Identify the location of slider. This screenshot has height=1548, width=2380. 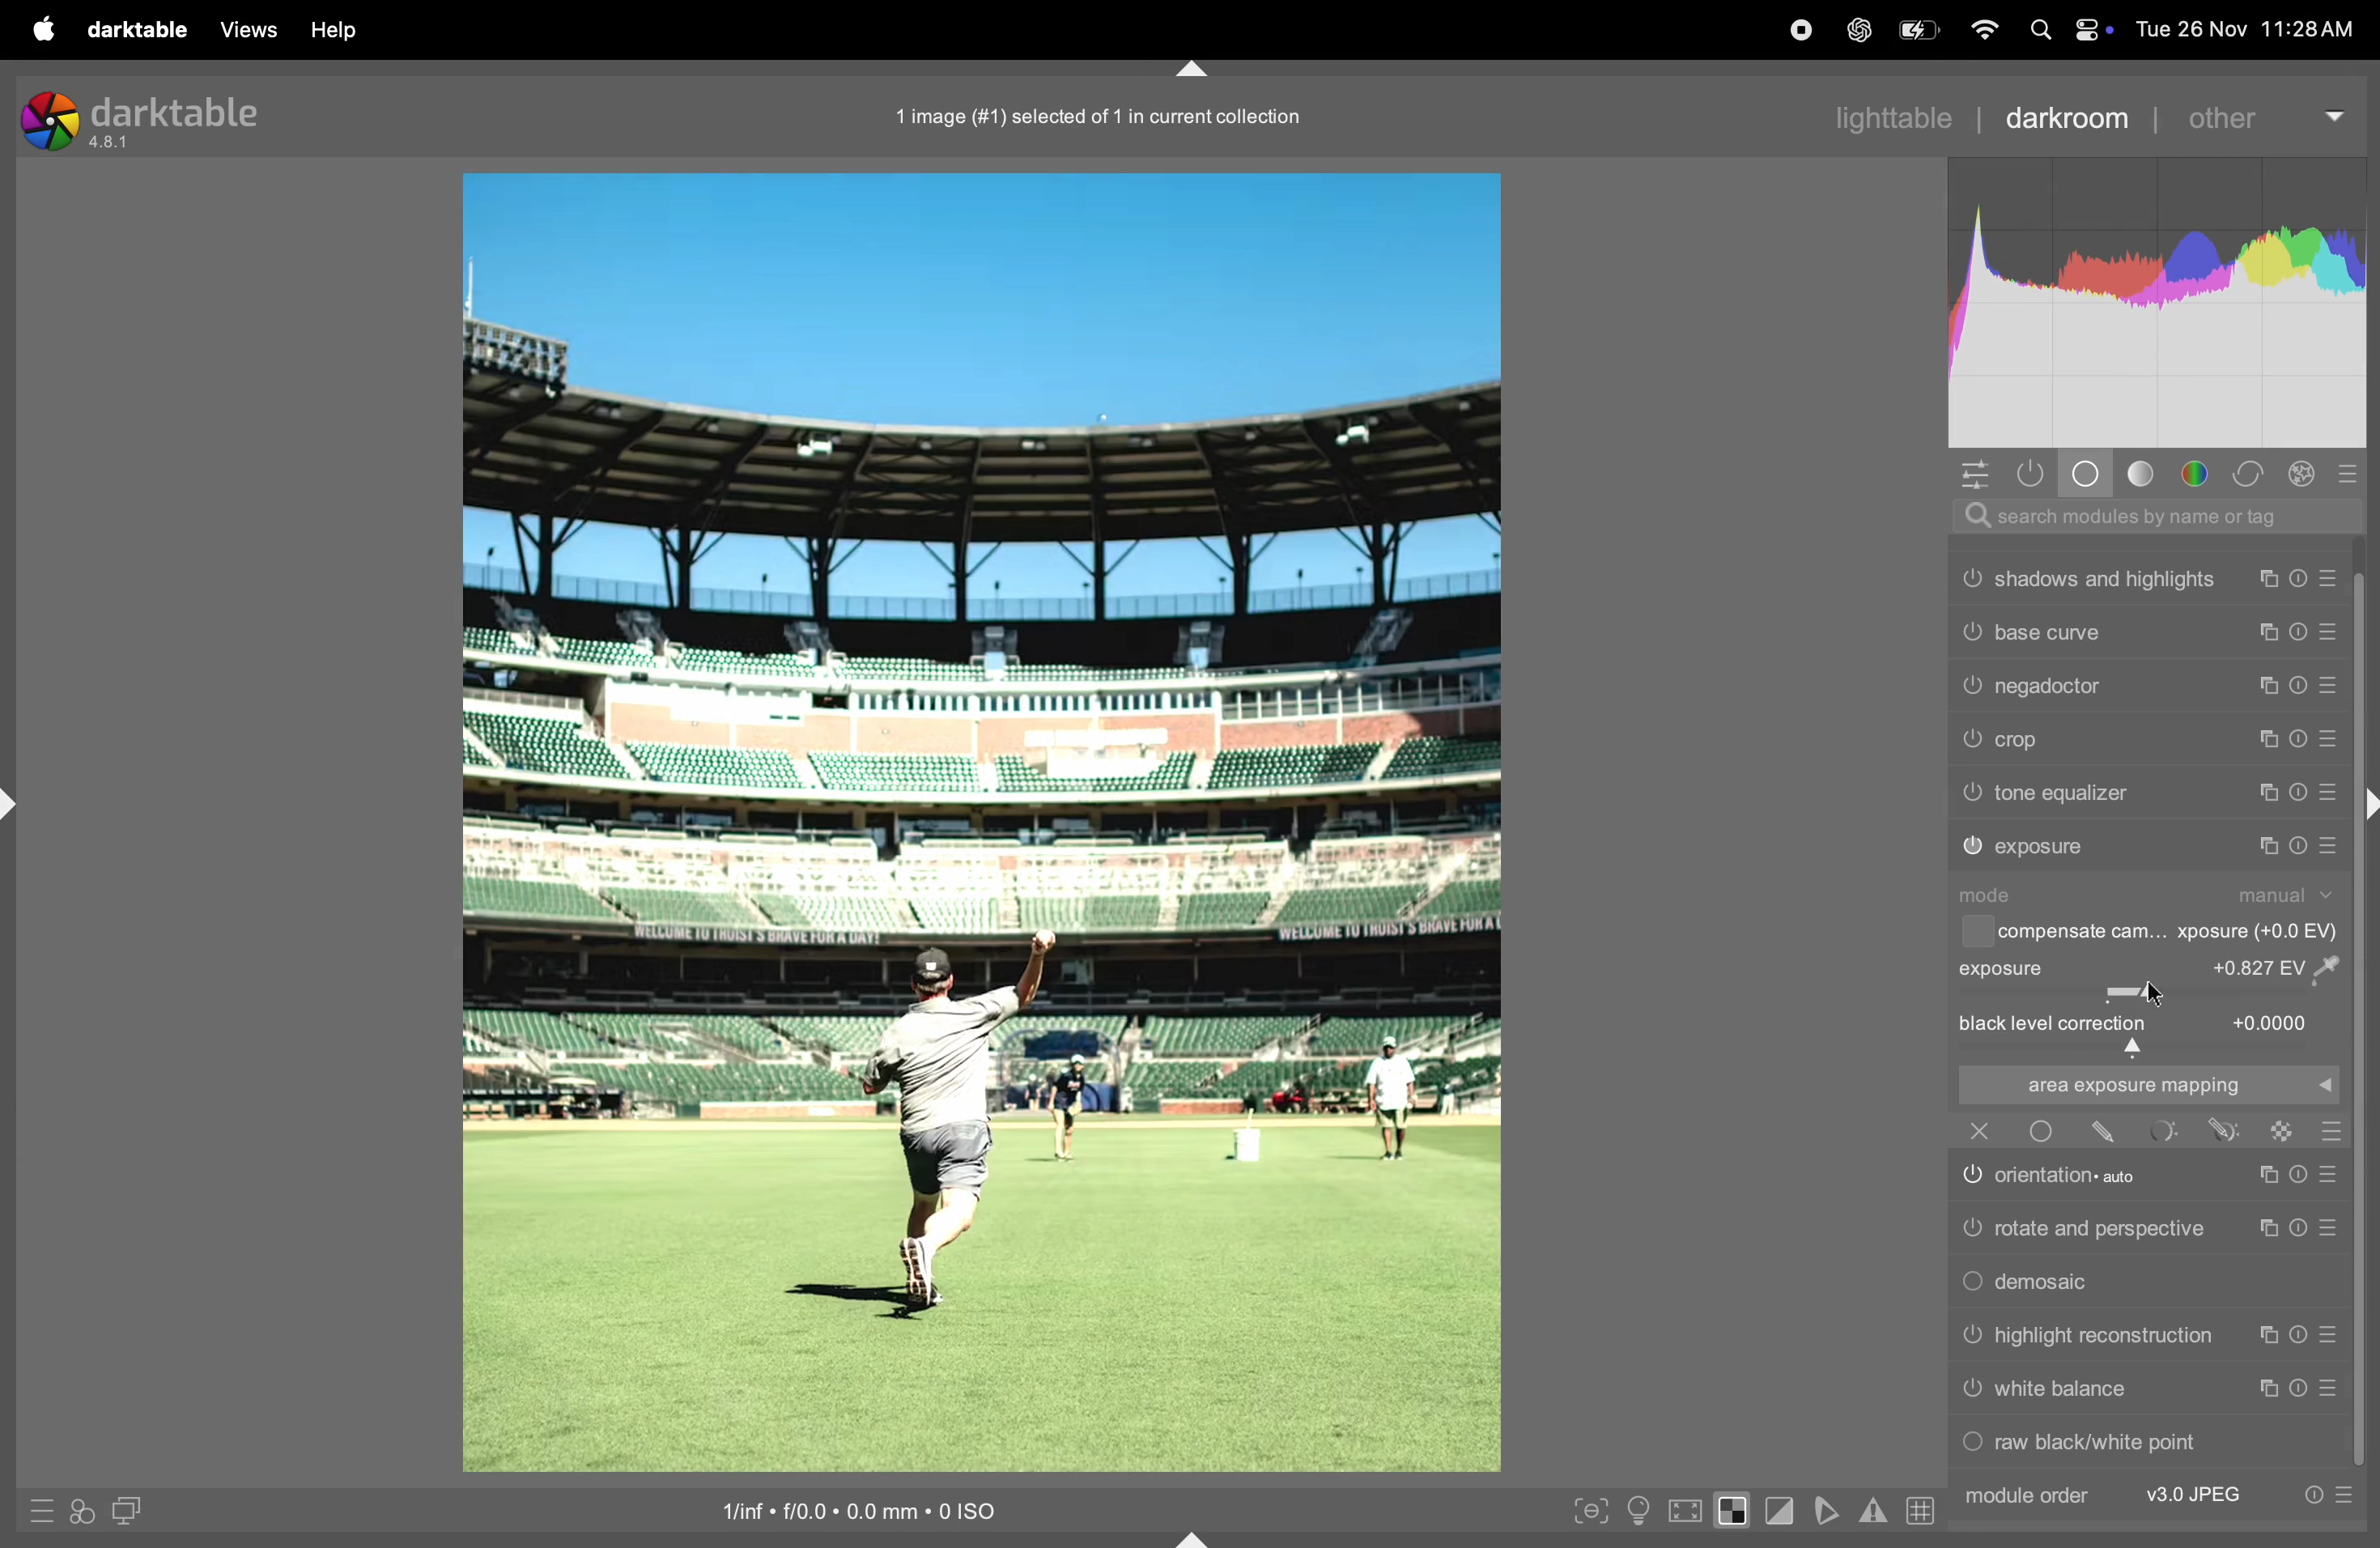
(2148, 993).